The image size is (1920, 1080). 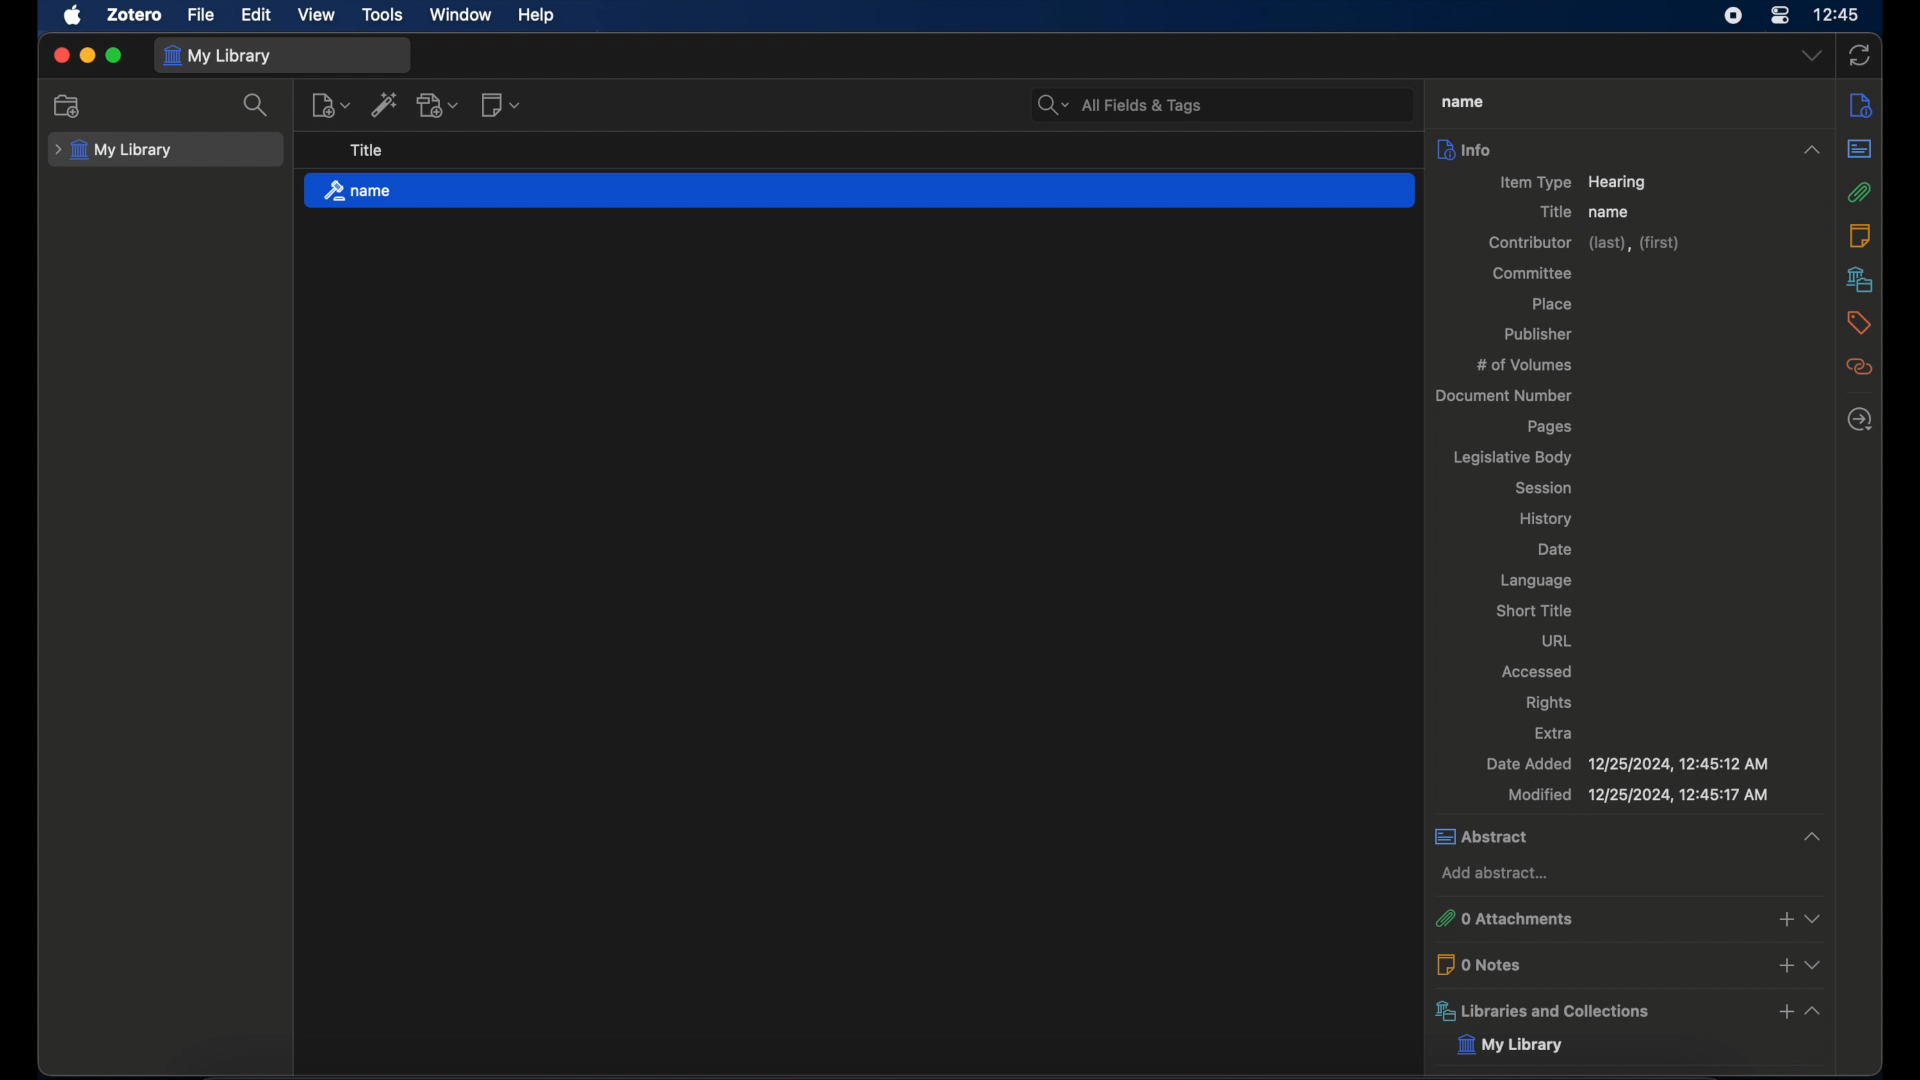 I want to click on new collection, so click(x=70, y=106).